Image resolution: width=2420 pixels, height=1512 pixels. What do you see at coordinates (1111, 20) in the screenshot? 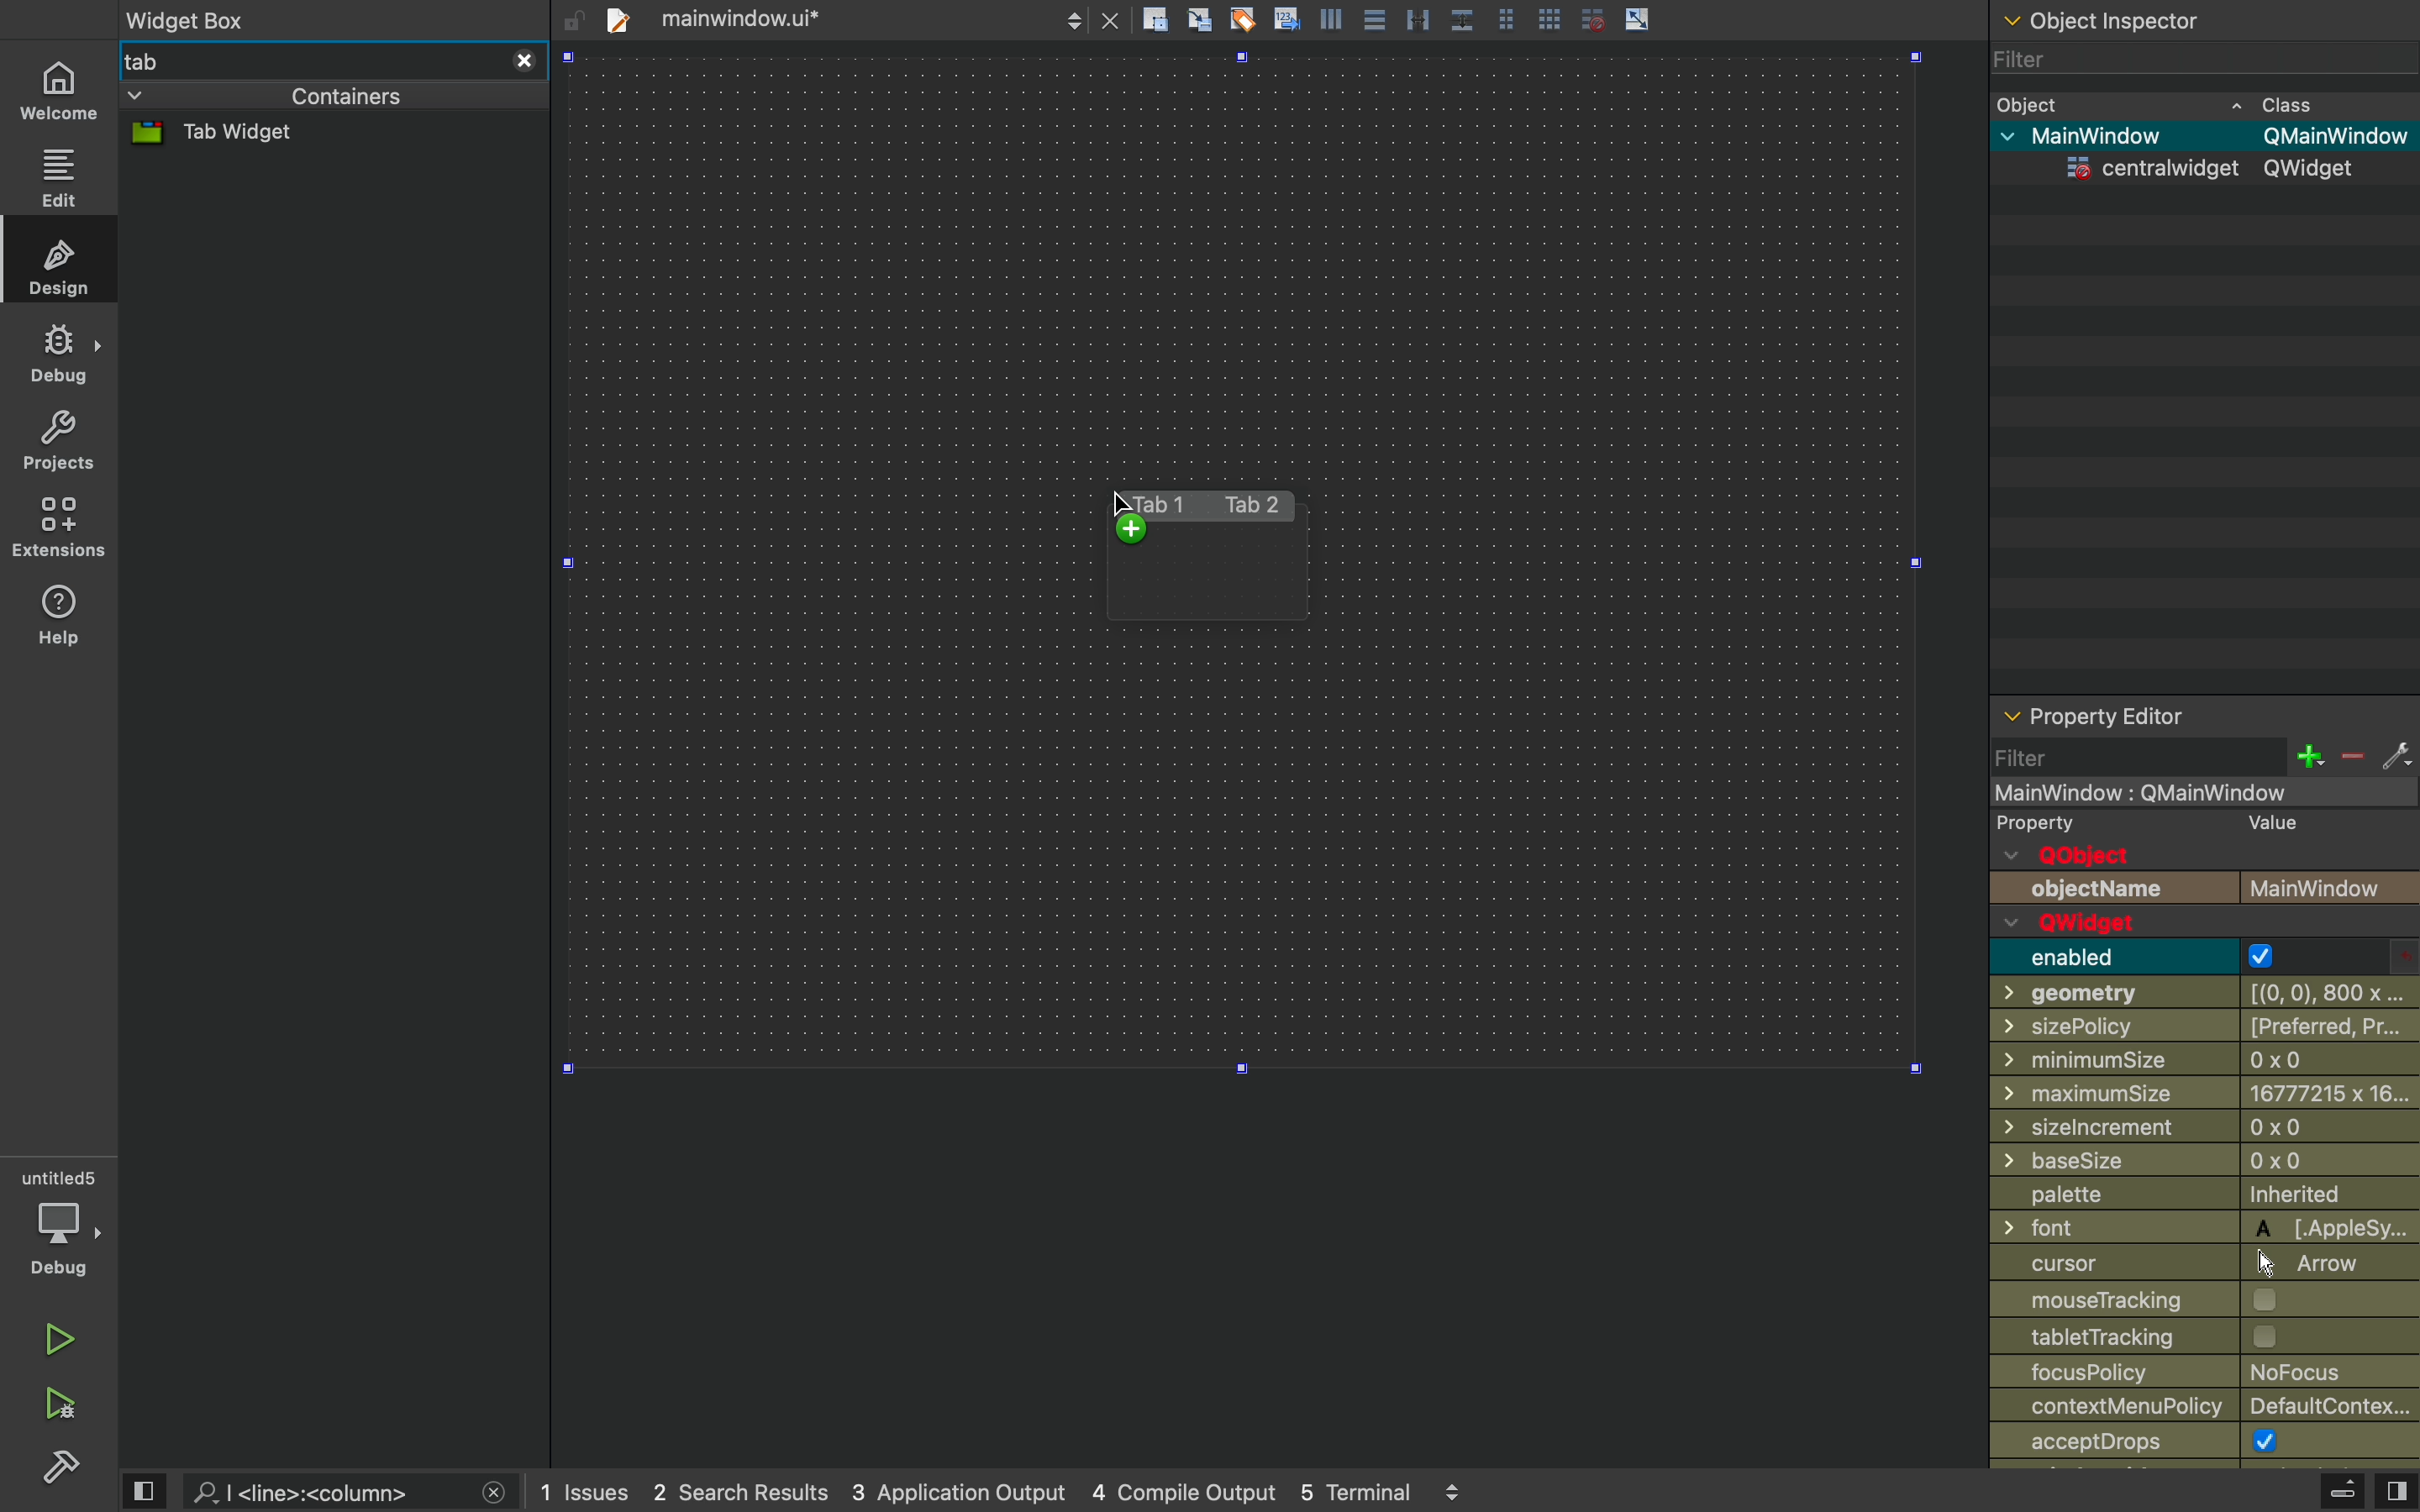
I see `close` at bounding box center [1111, 20].